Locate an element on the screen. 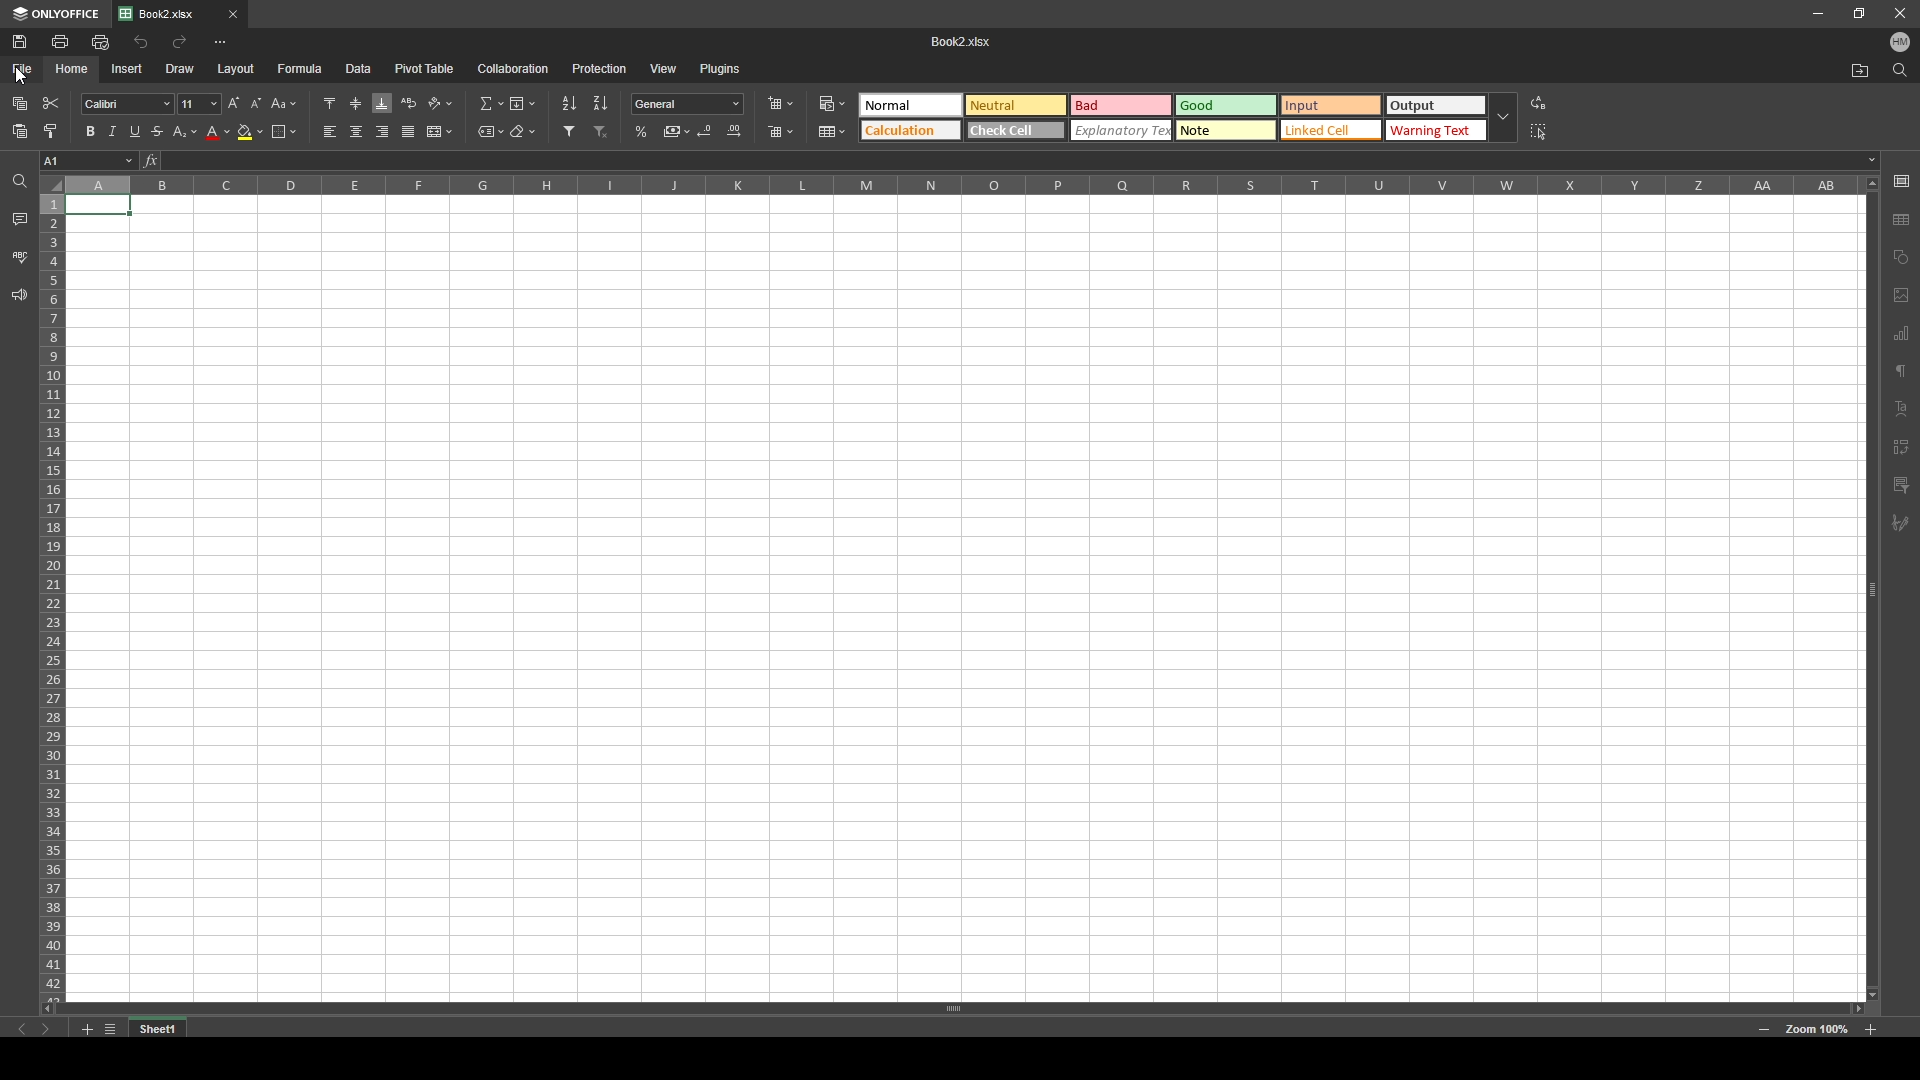 This screenshot has width=1920, height=1080. summation is located at coordinates (490, 103).